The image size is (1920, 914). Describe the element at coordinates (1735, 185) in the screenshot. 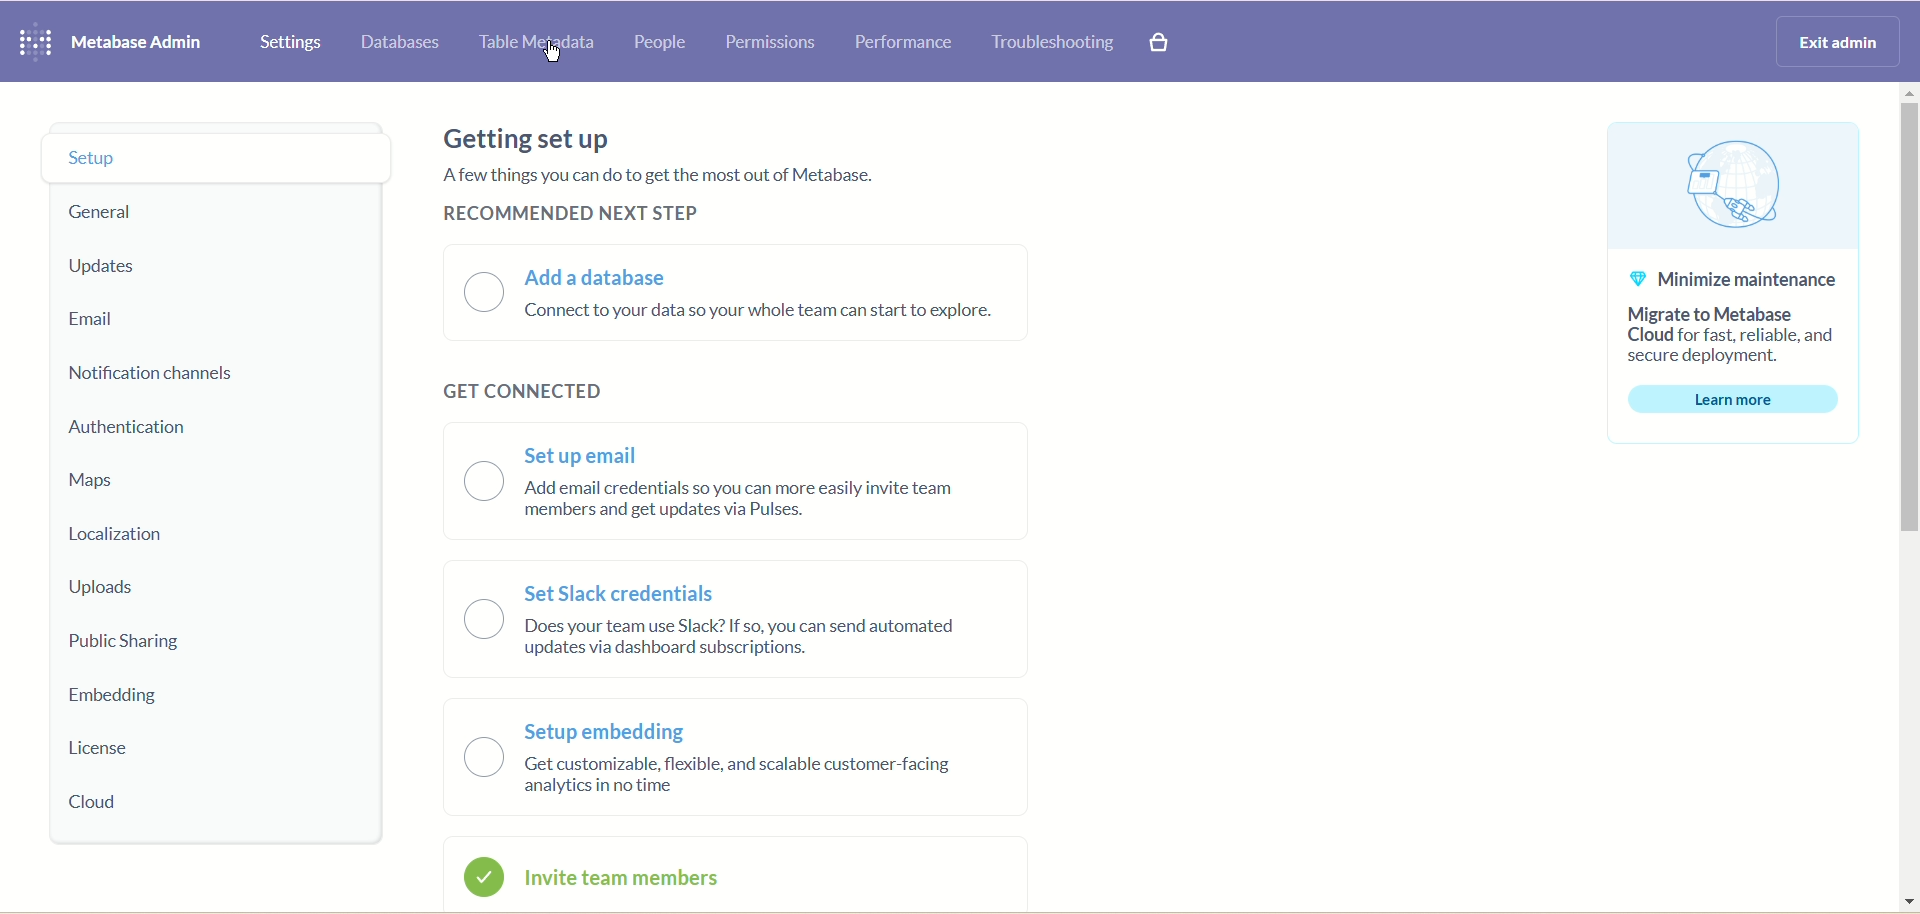

I see `Icon` at that location.